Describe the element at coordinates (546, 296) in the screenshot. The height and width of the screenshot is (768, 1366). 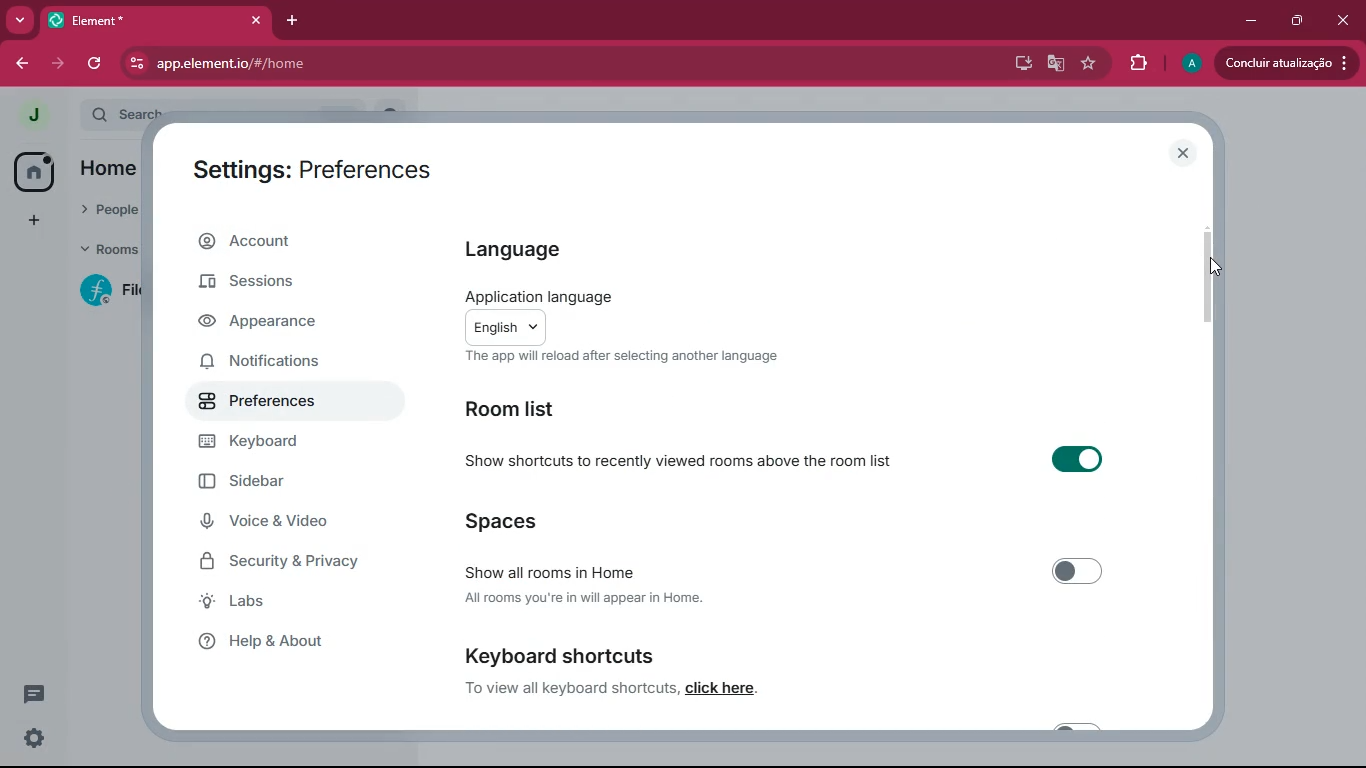
I see `application language` at that location.